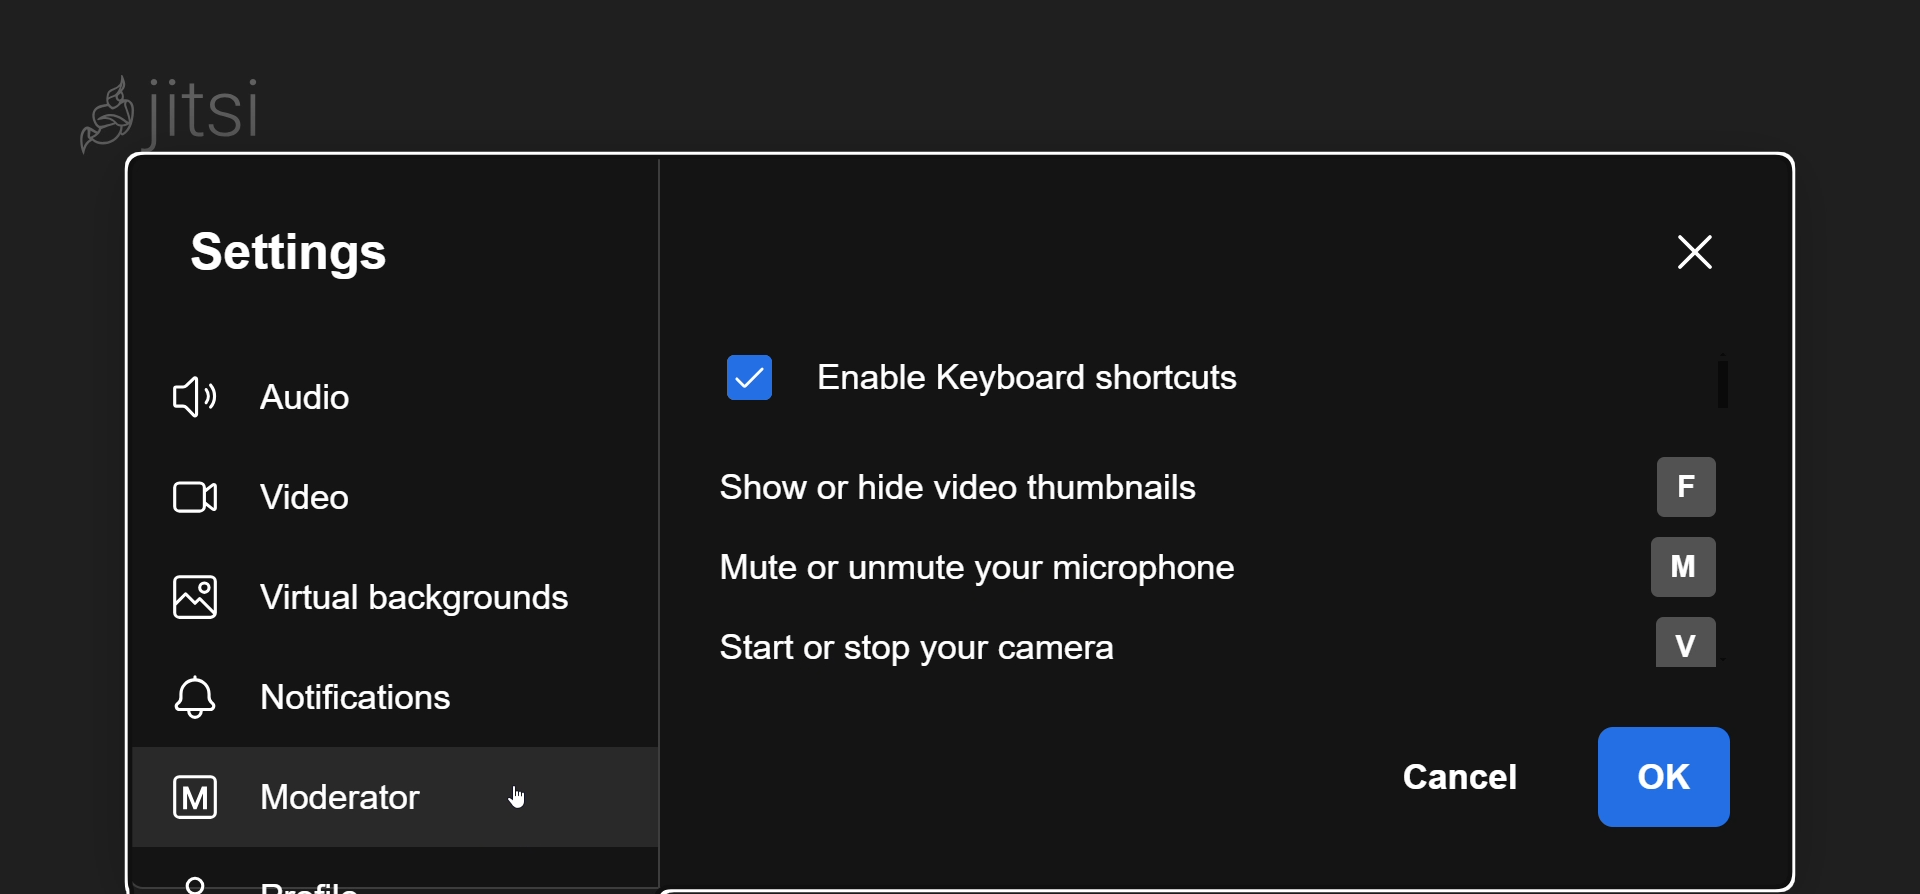  I want to click on virtual background, so click(388, 598).